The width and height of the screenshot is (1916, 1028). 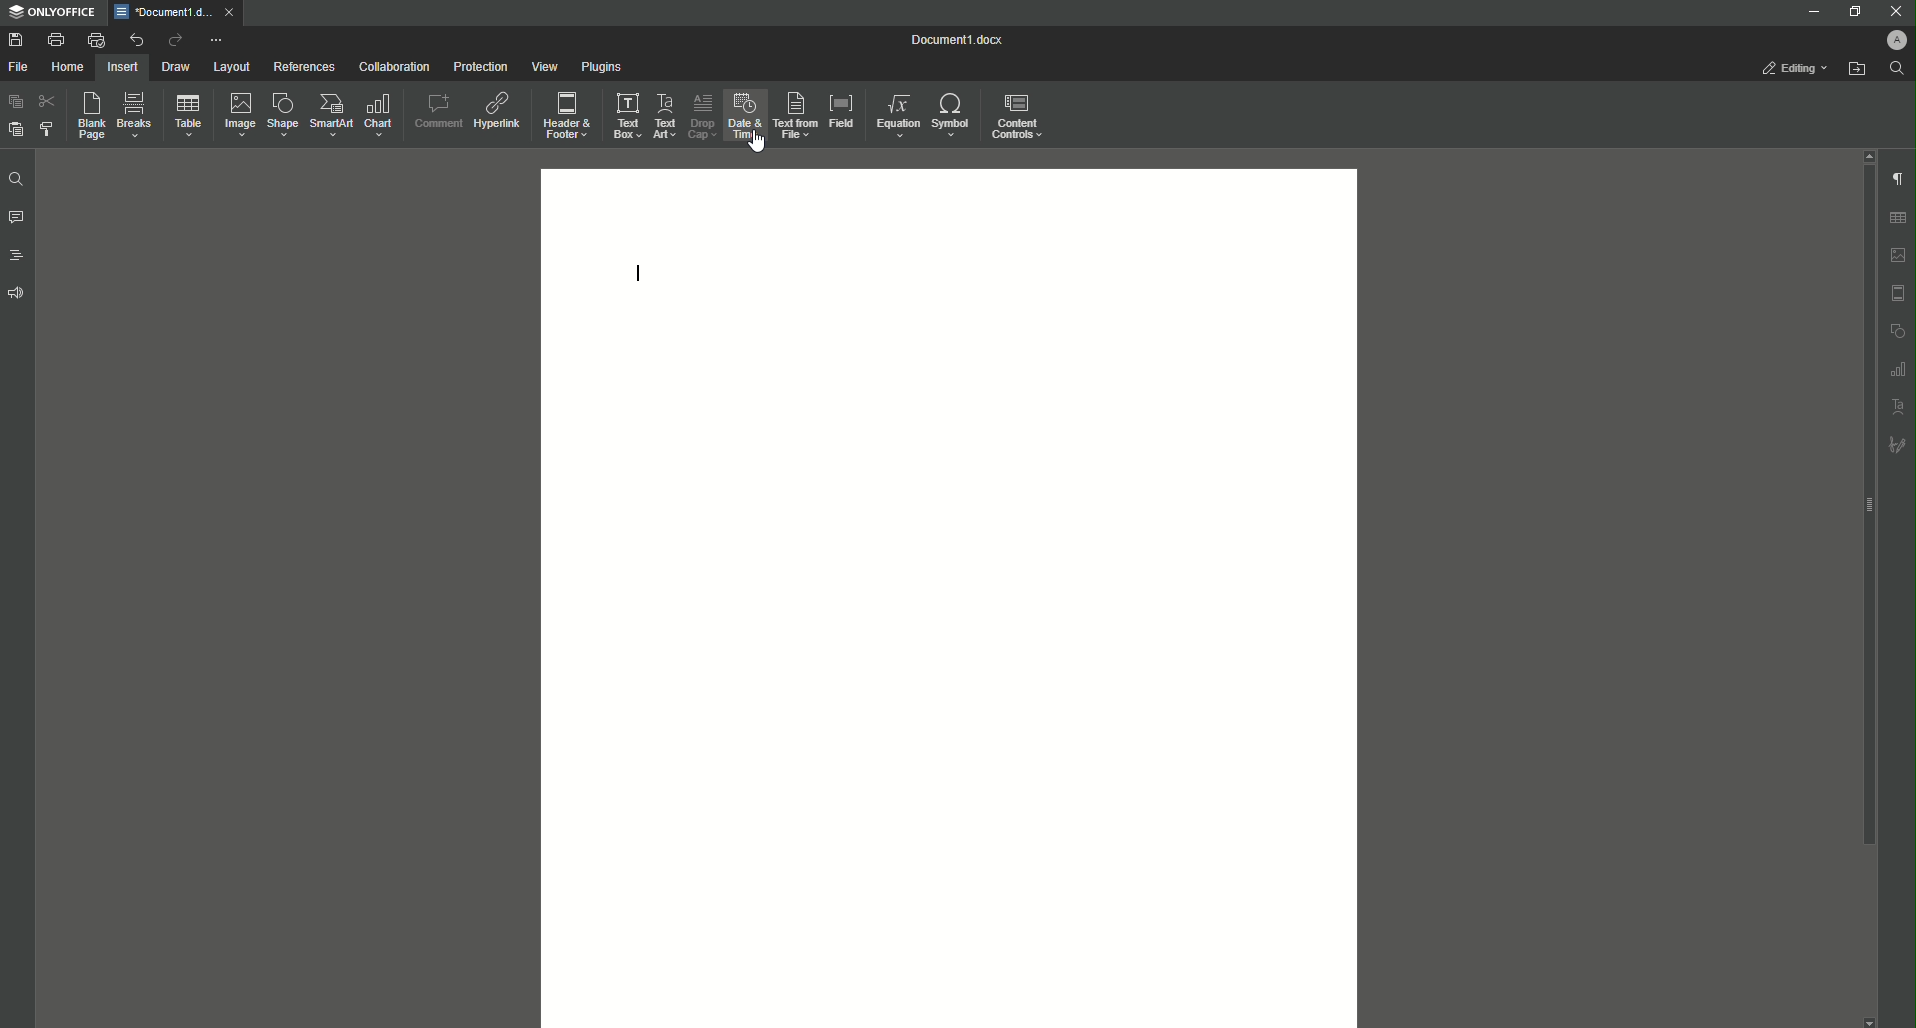 I want to click on Find, so click(x=1896, y=68).